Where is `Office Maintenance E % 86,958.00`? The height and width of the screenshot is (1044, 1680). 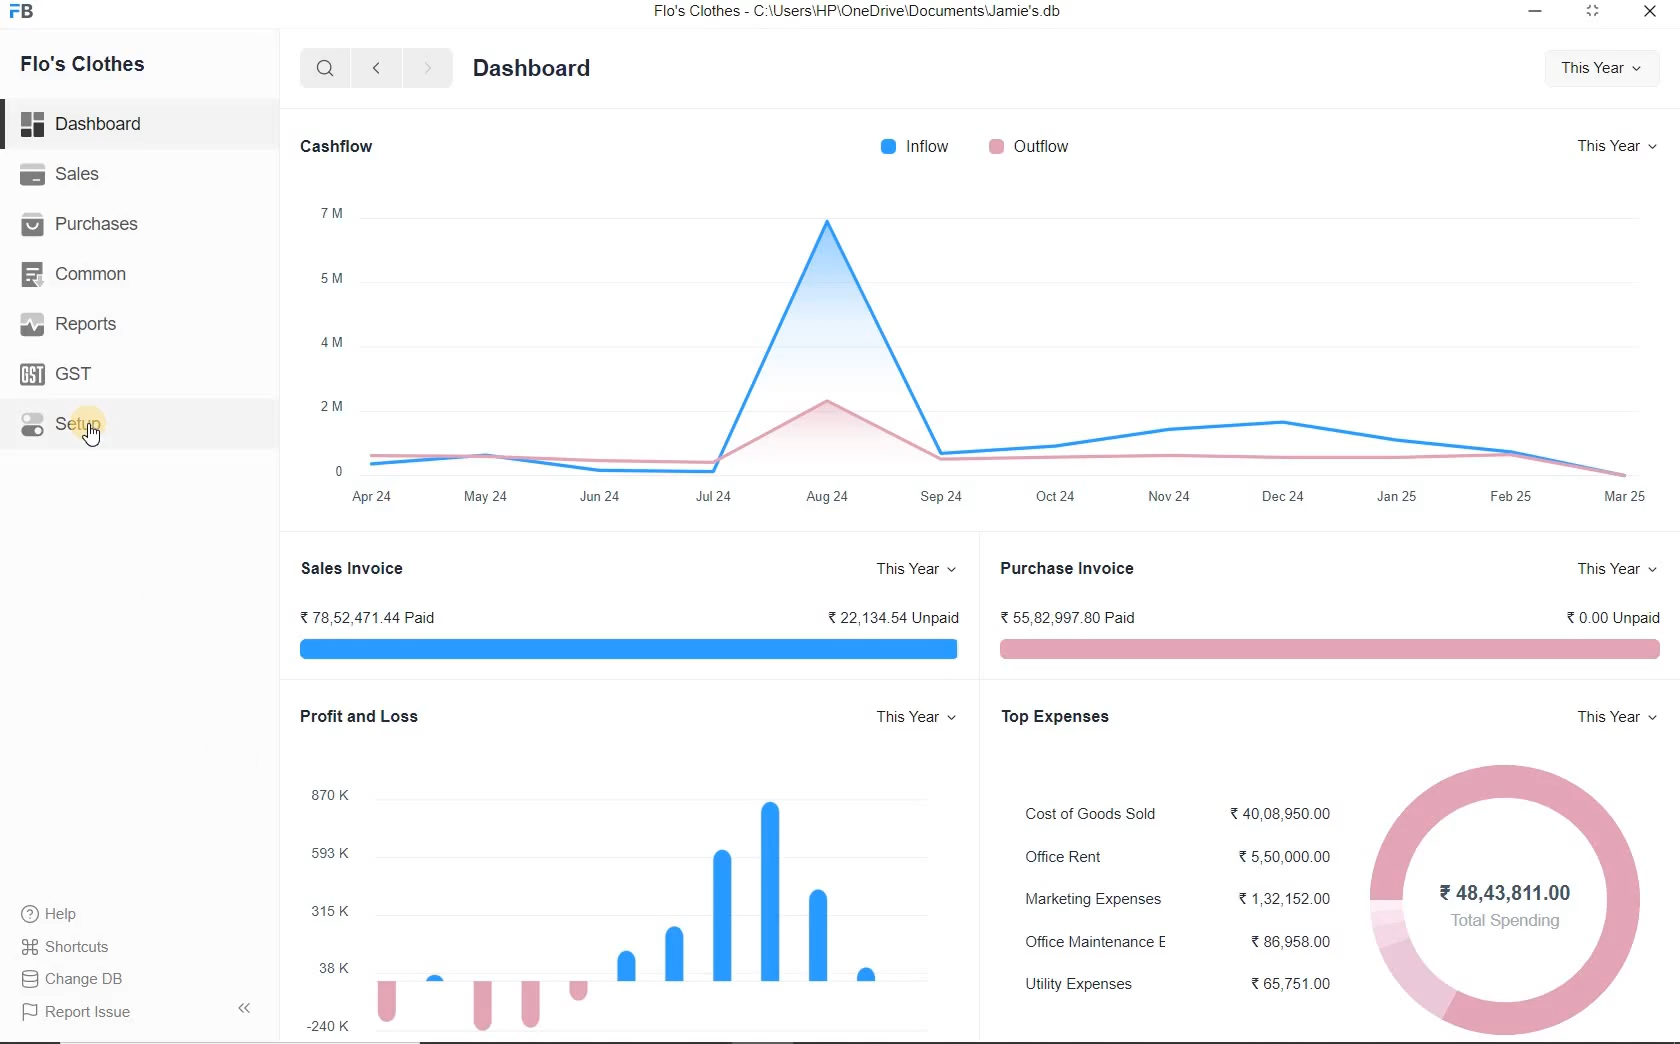 Office Maintenance E % 86,958.00 is located at coordinates (1179, 941).